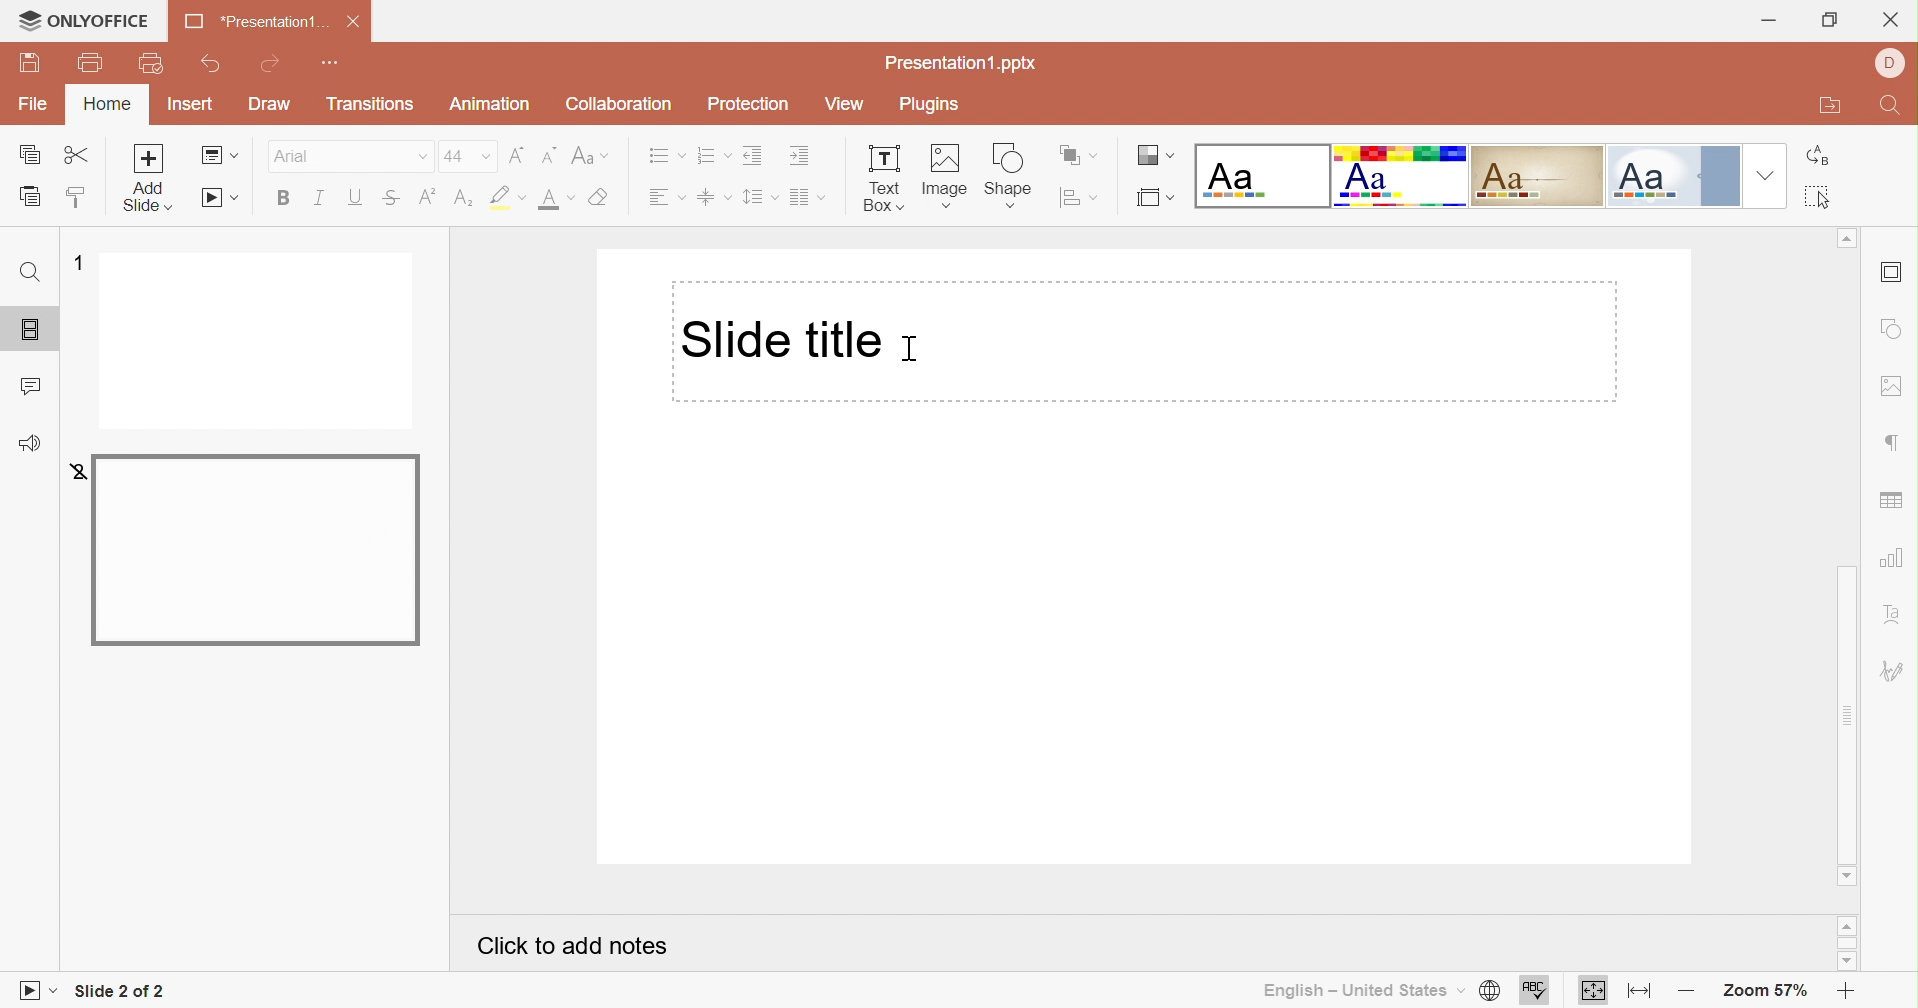 This screenshot has width=1918, height=1008. I want to click on Draw, so click(267, 104).